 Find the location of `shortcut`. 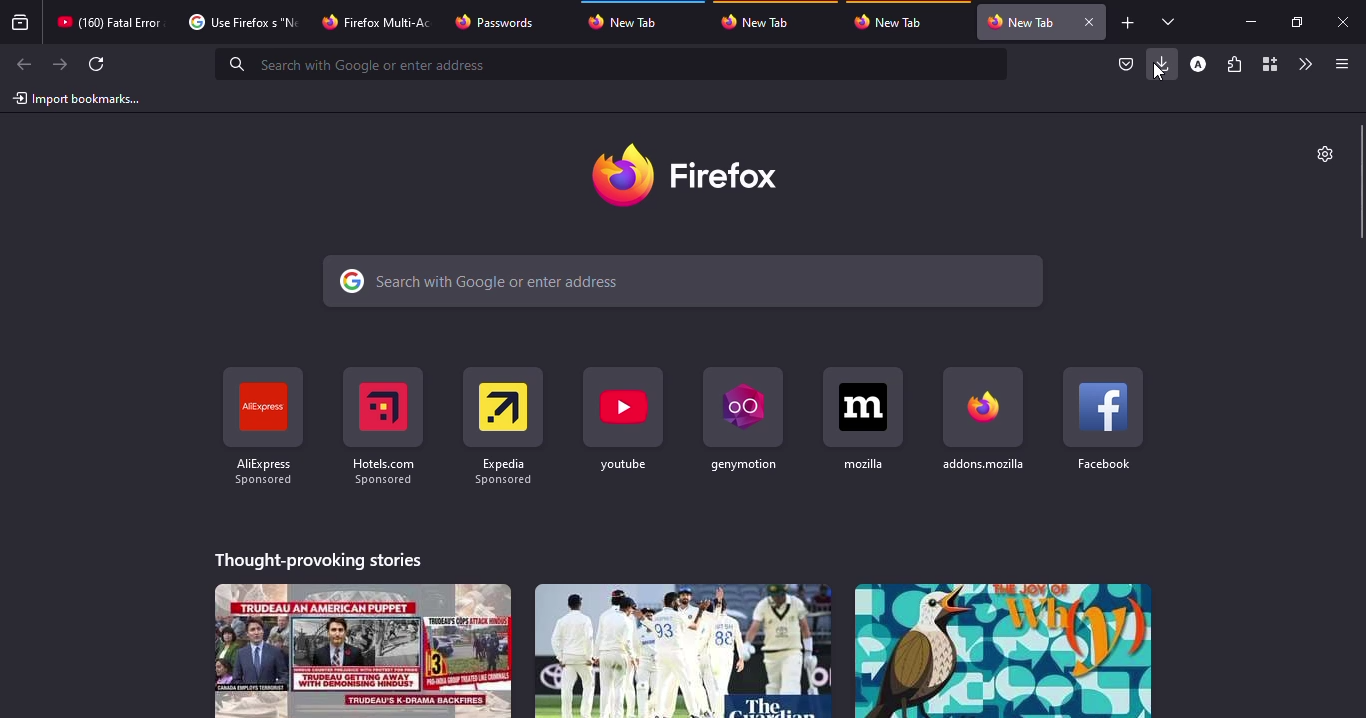

shortcut is located at coordinates (502, 419).